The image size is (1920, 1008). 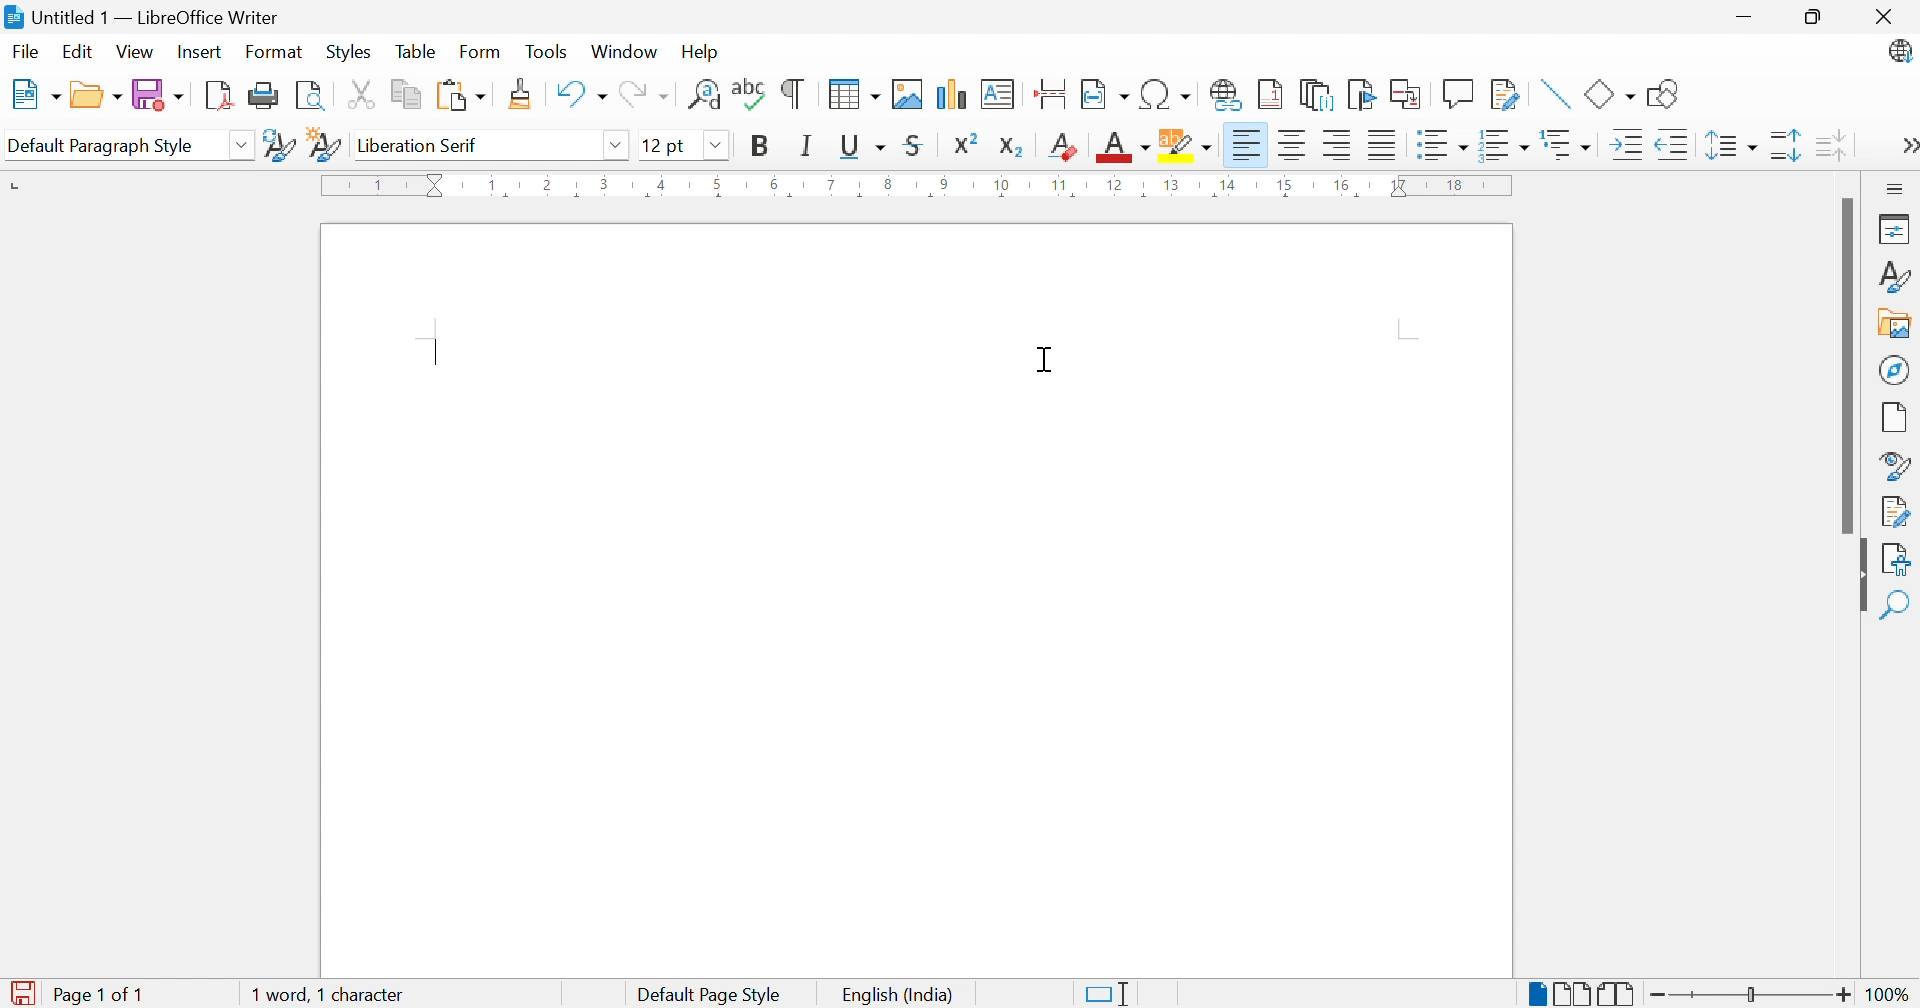 What do you see at coordinates (362, 94) in the screenshot?
I see `Cut` at bounding box center [362, 94].